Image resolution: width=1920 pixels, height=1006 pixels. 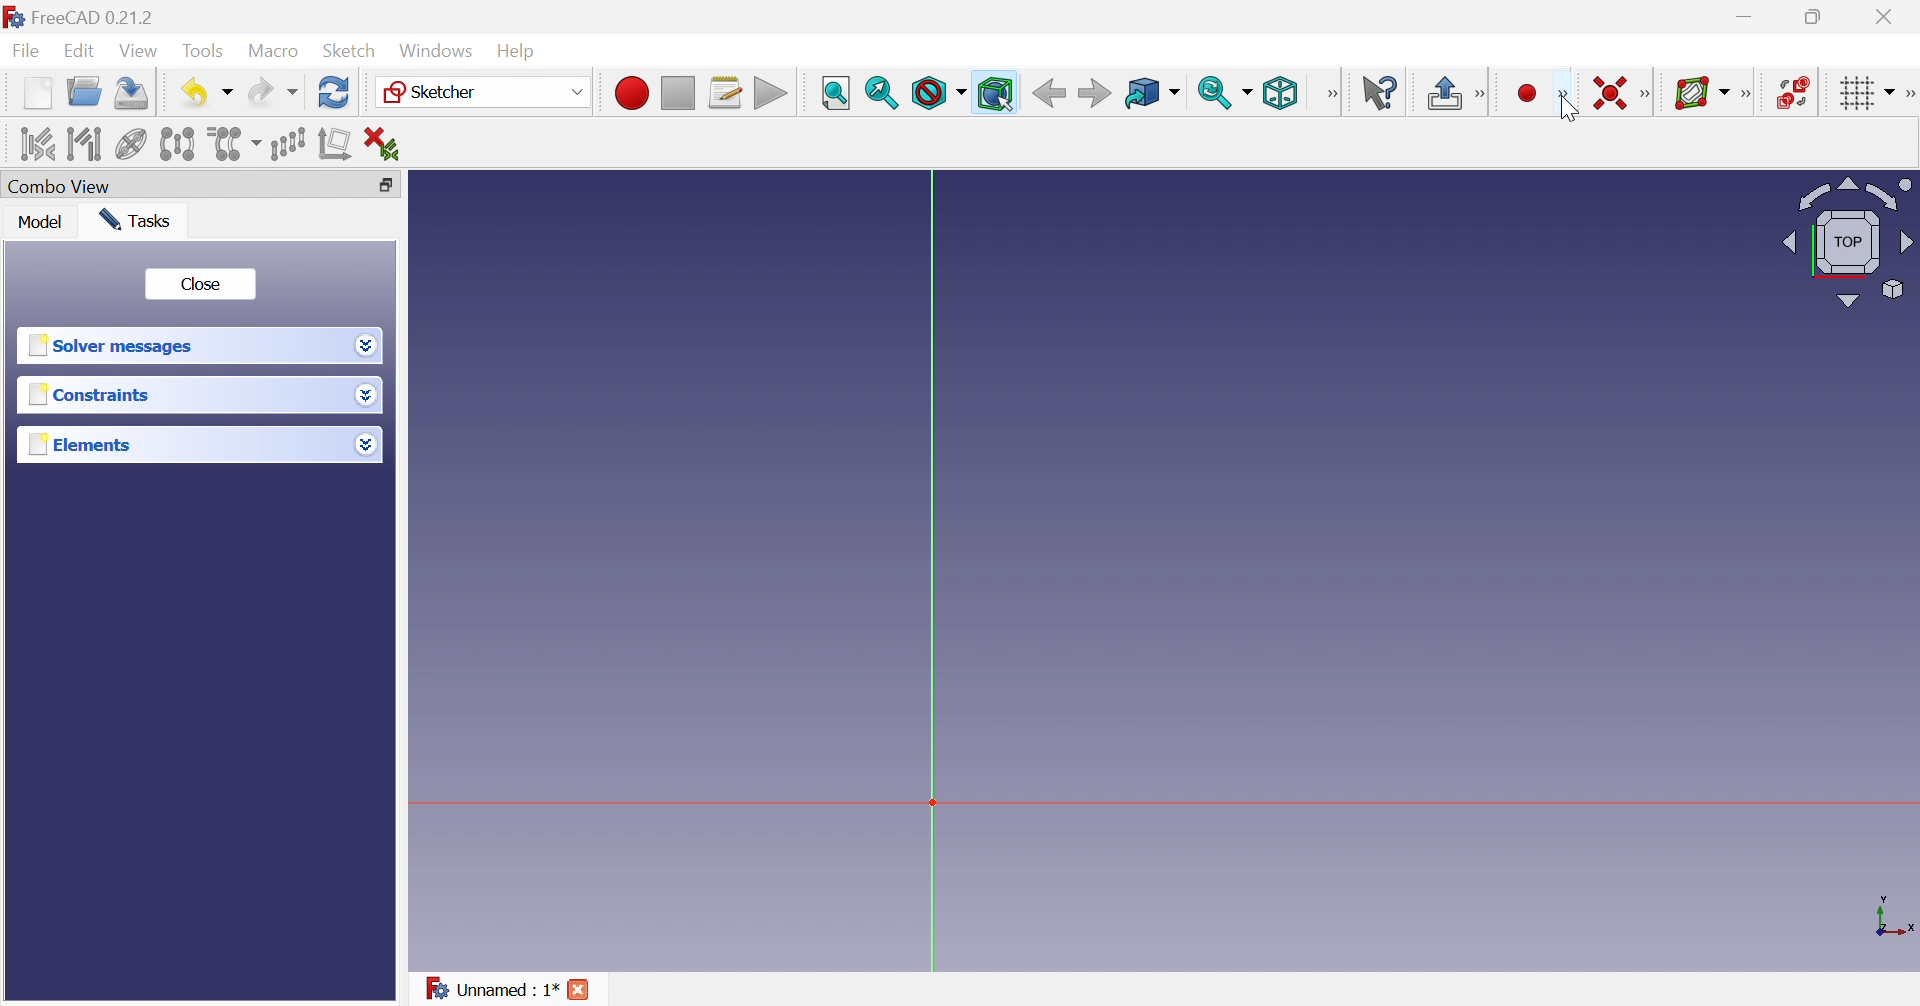 I want to click on Constrain coincident, so click(x=1609, y=92).